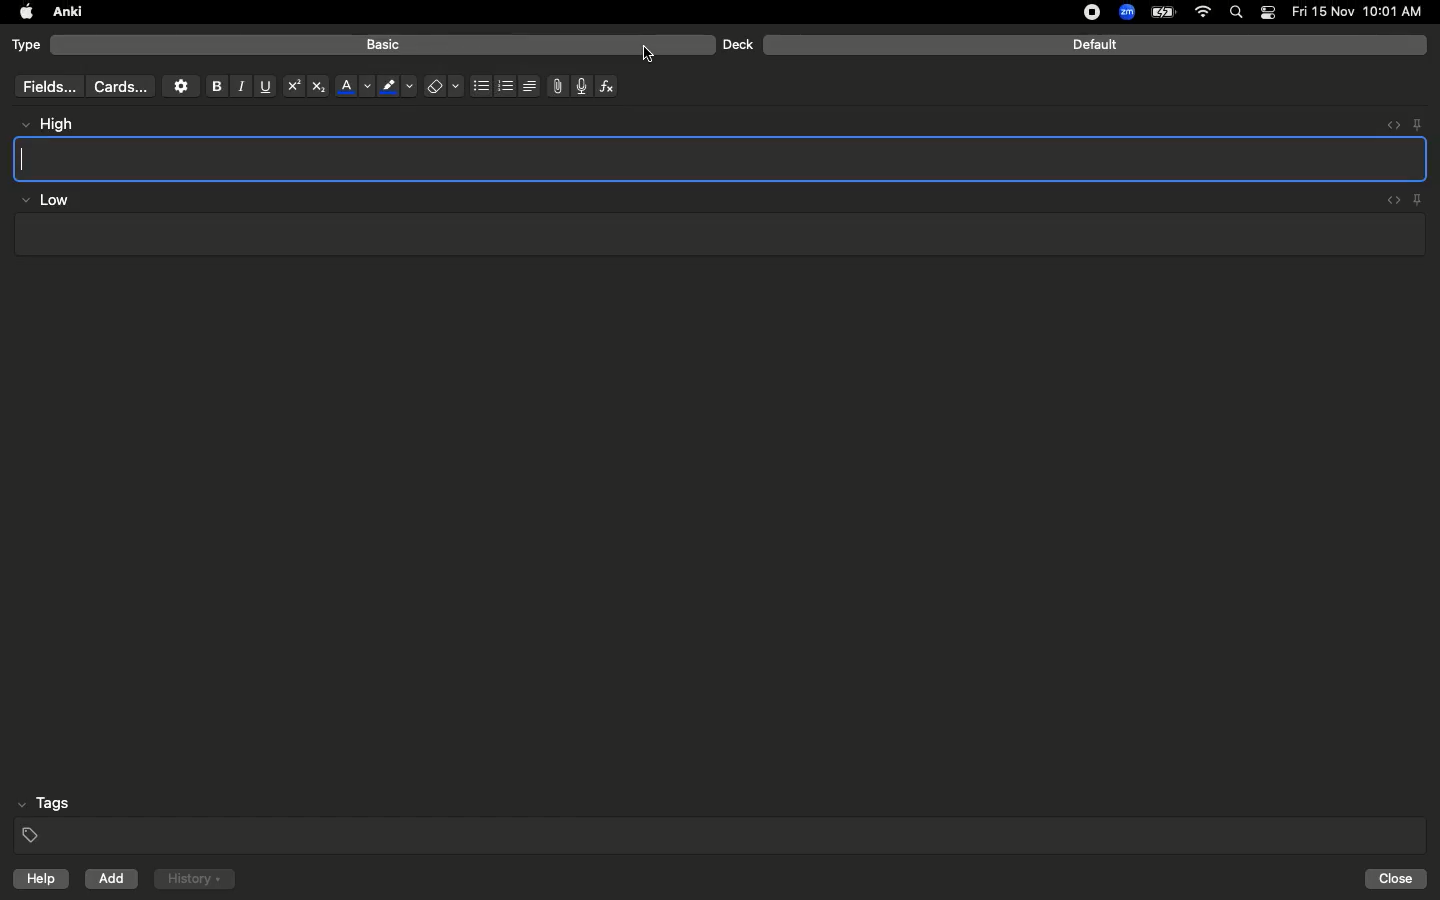  What do you see at coordinates (1239, 13) in the screenshot?
I see `Search` at bounding box center [1239, 13].